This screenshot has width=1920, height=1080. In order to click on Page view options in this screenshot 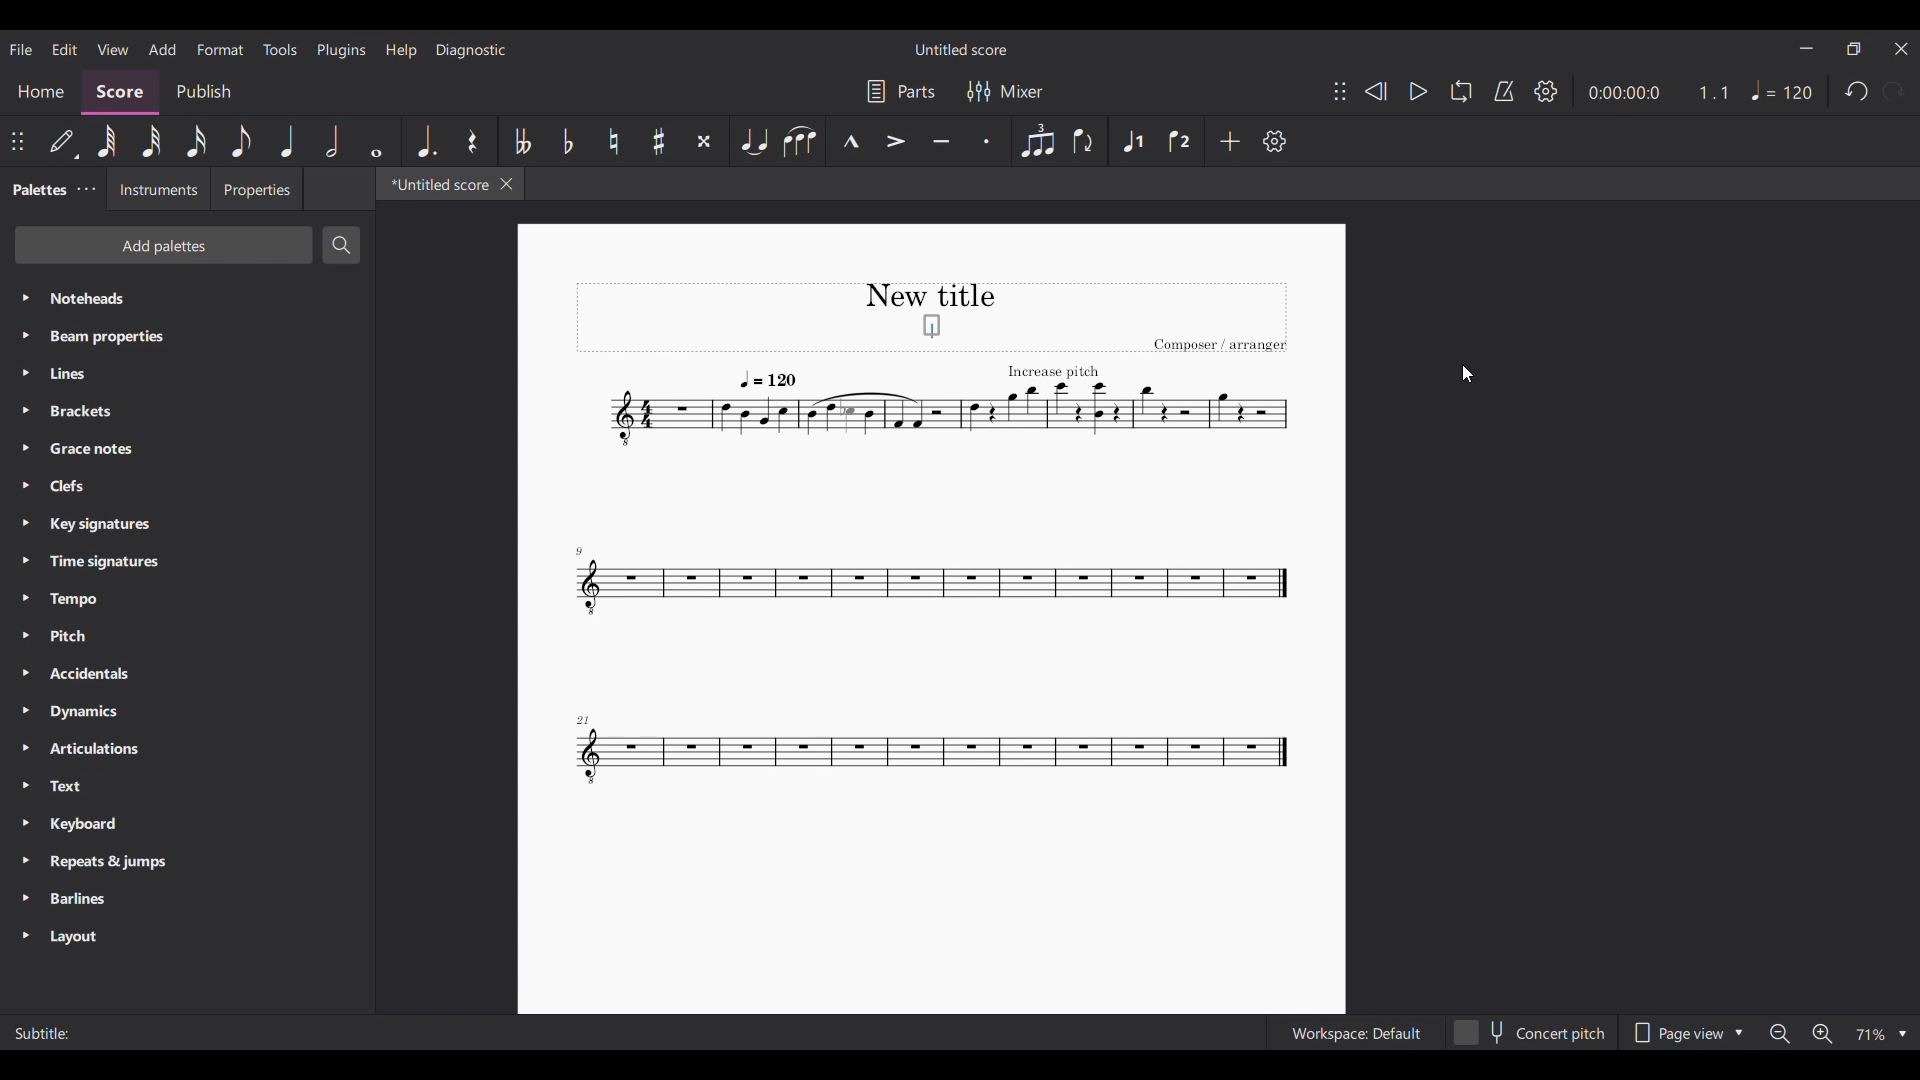, I will do `click(1684, 1032)`.